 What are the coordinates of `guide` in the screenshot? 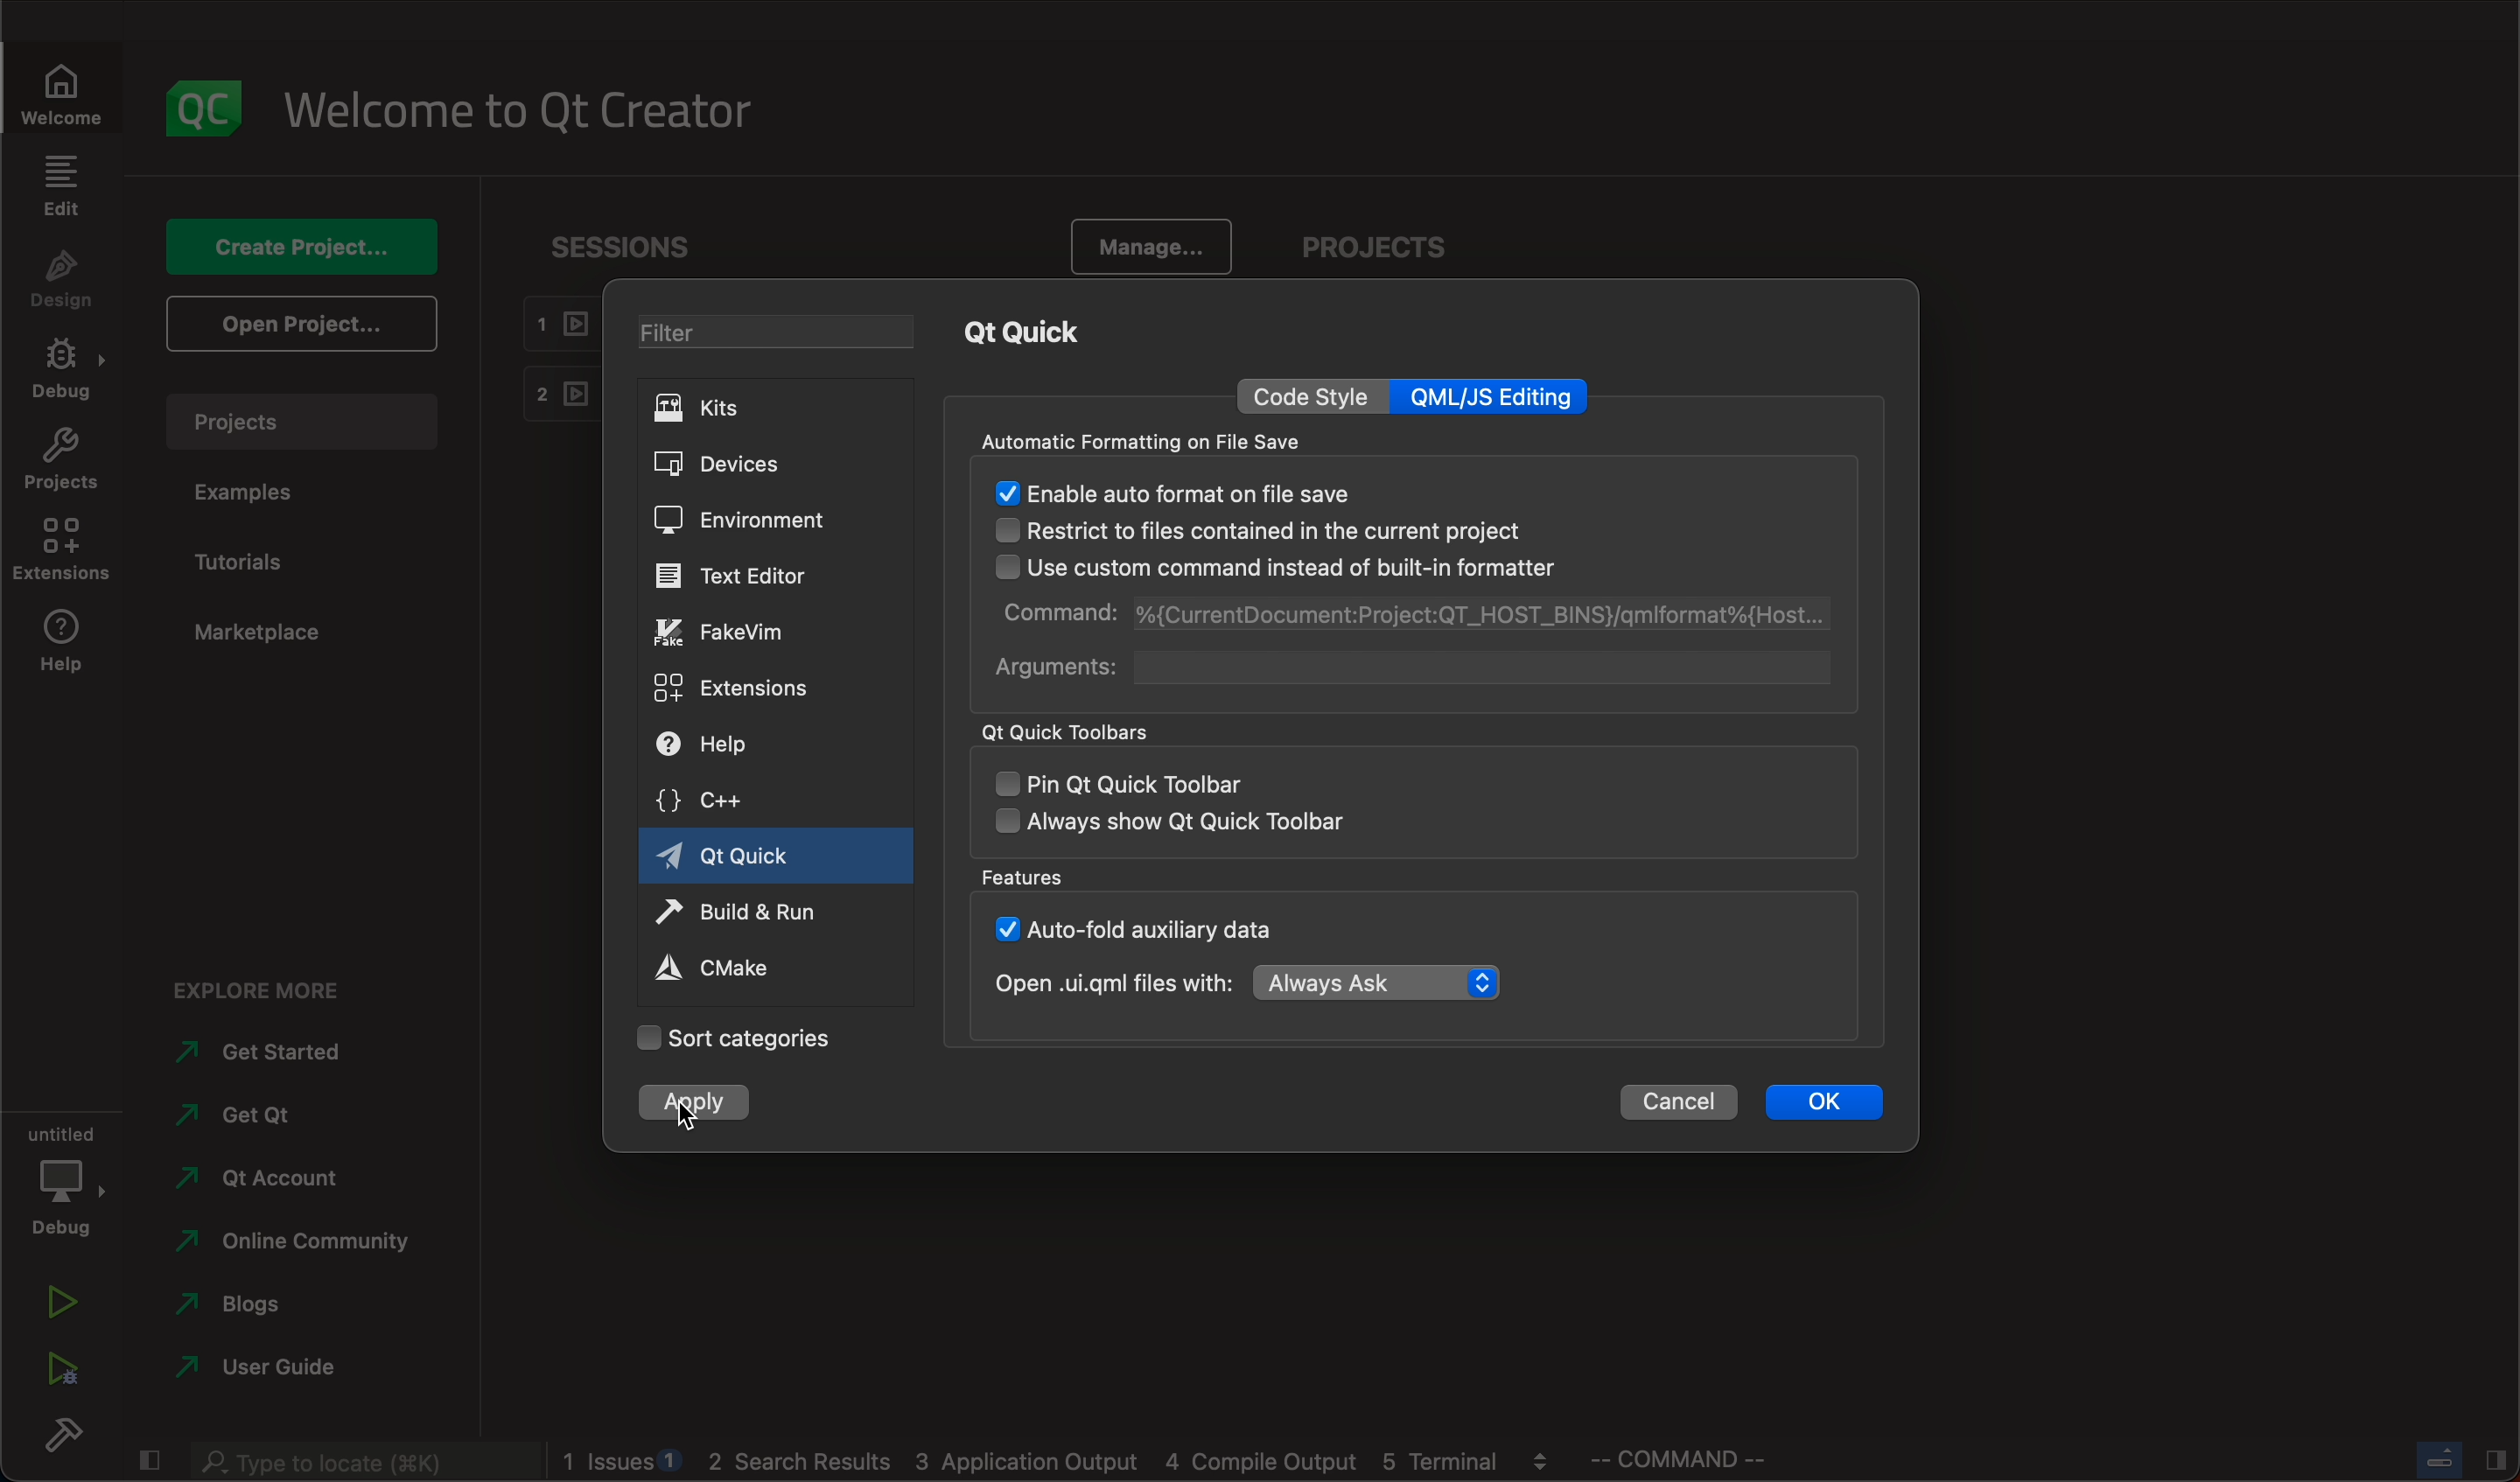 It's located at (283, 1369).